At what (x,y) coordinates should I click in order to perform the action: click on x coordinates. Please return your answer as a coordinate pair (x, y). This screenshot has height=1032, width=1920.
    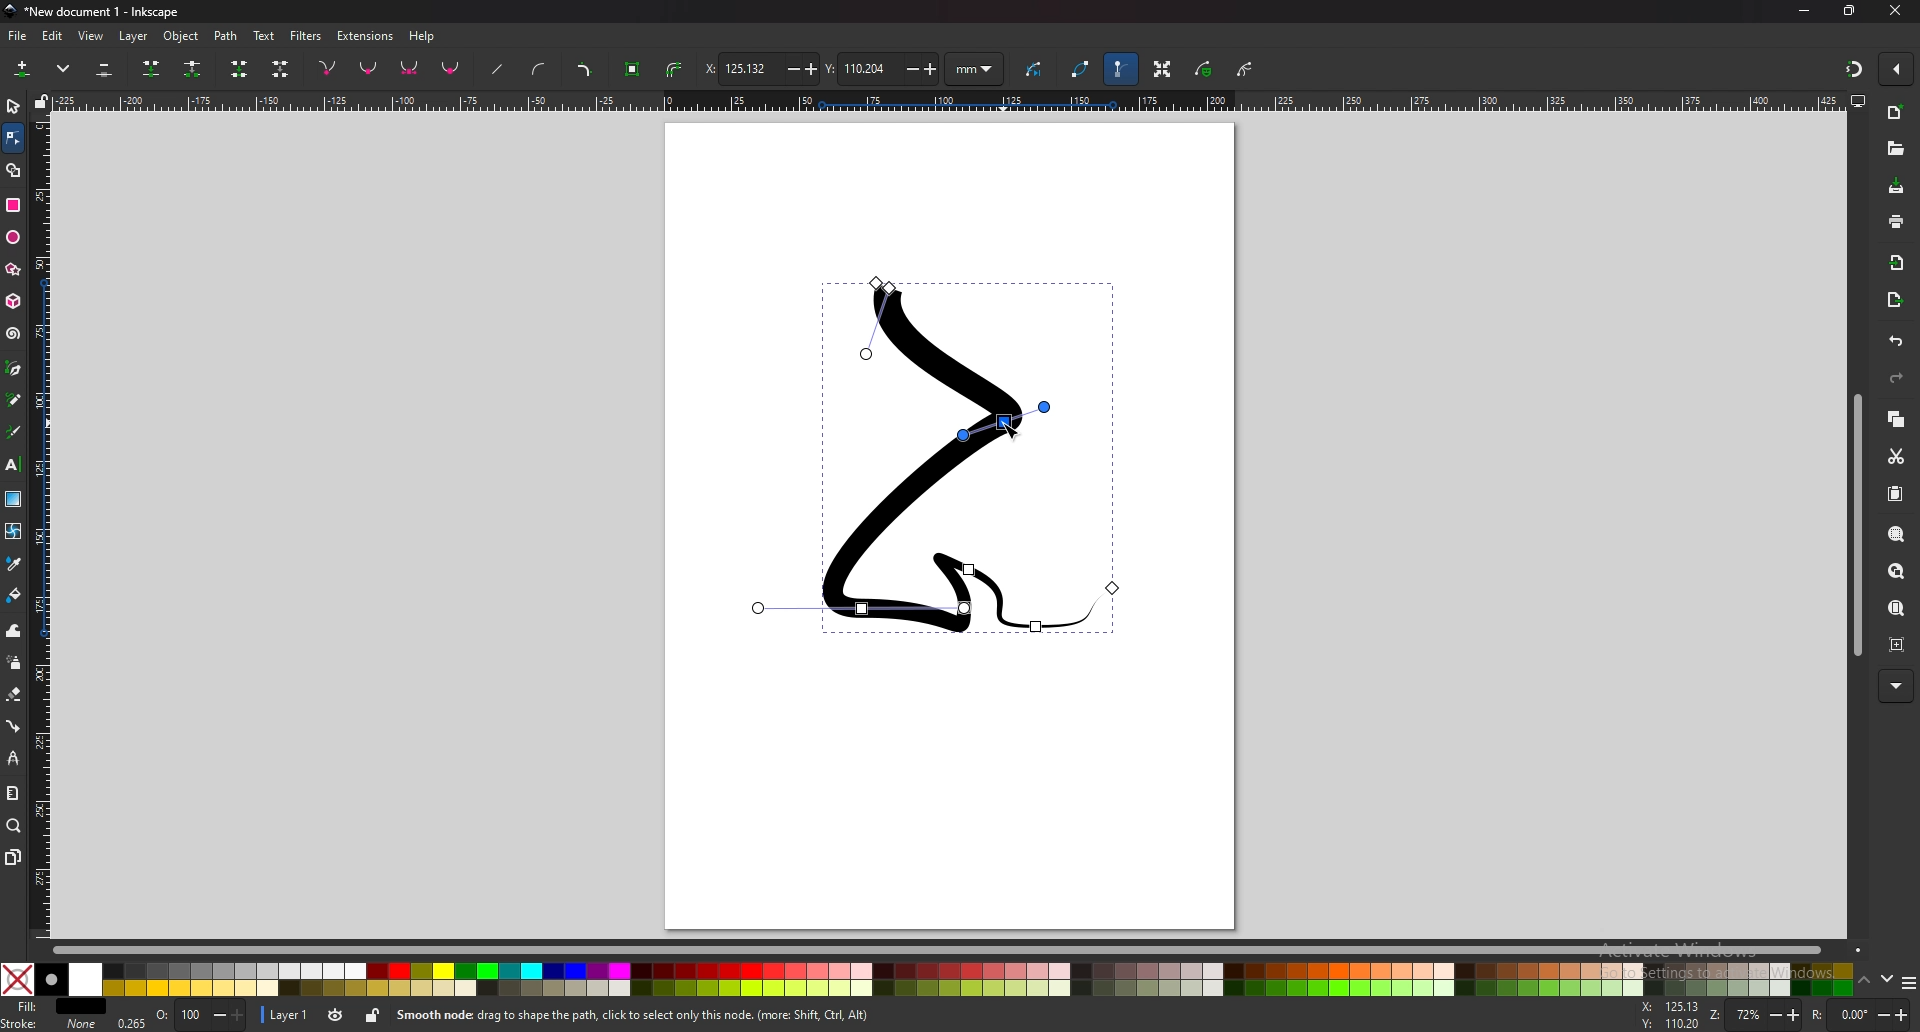
    Looking at the image, I should click on (759, 68).